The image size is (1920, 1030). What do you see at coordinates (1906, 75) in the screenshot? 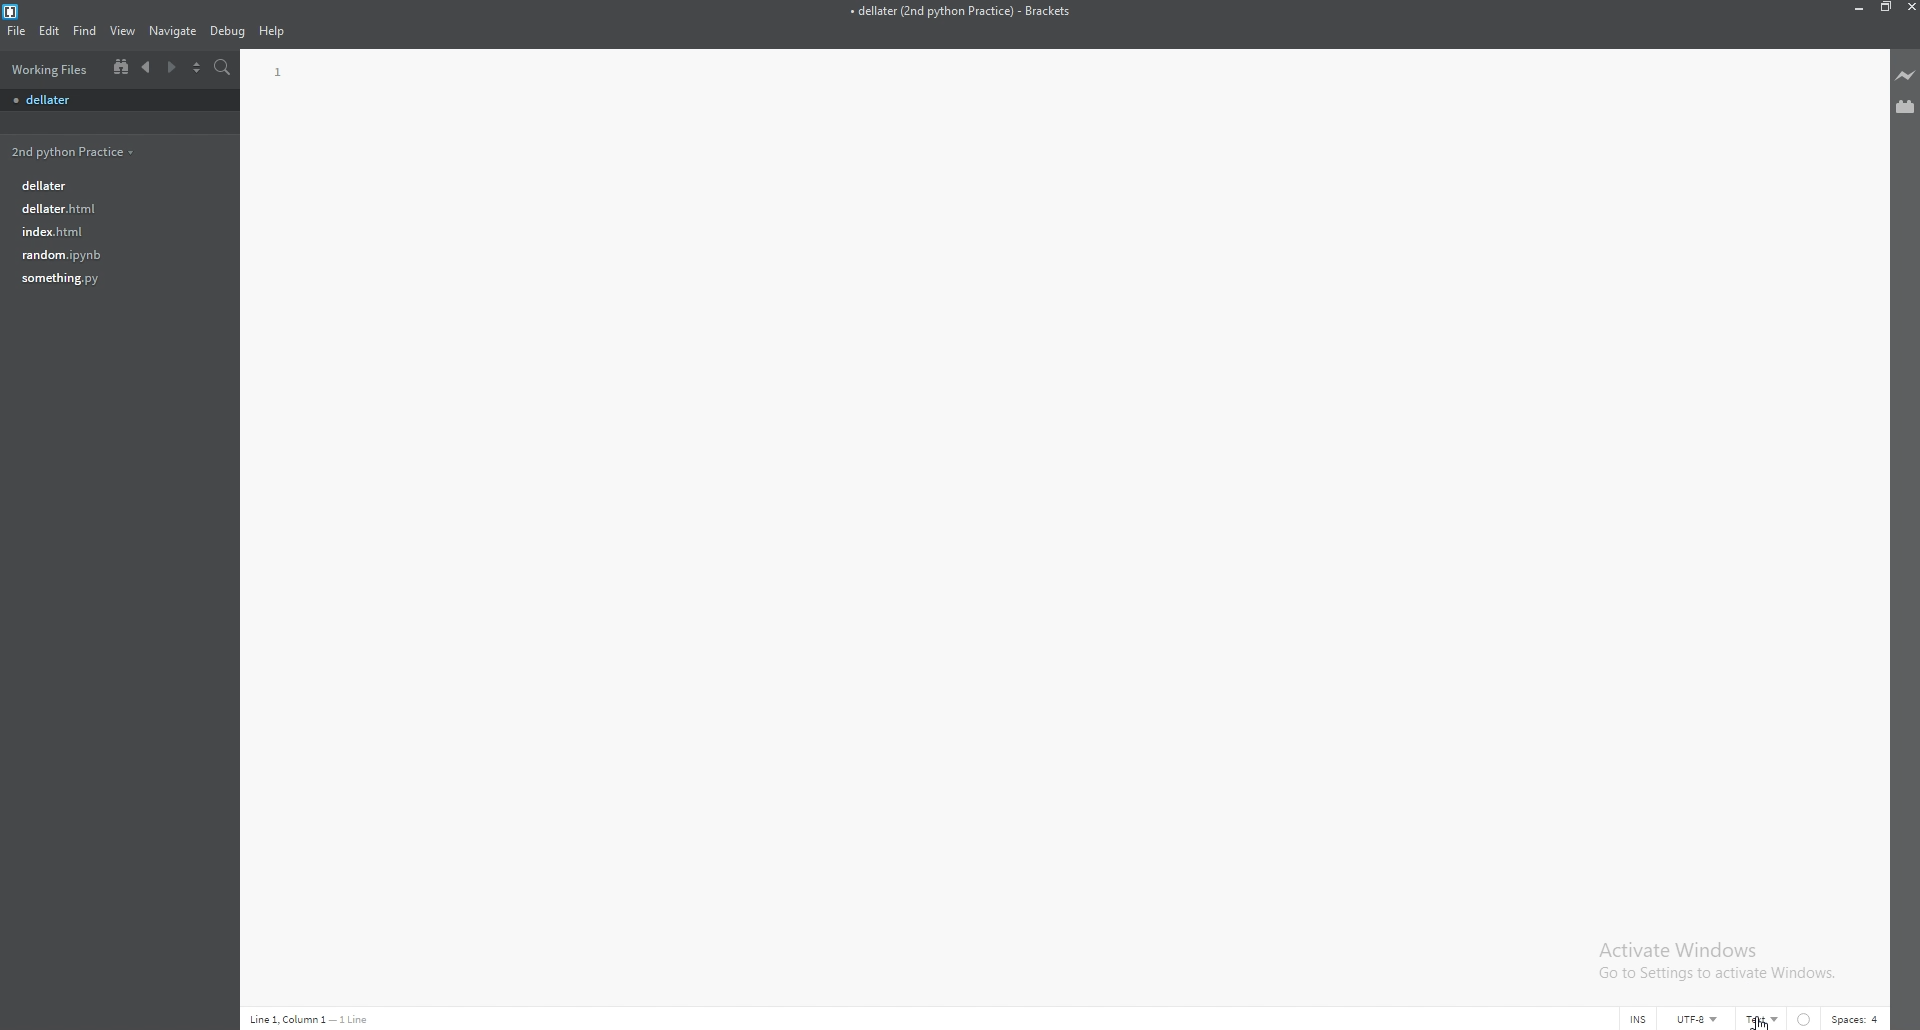
I see `live preview` at bounding box center [1906, 75].